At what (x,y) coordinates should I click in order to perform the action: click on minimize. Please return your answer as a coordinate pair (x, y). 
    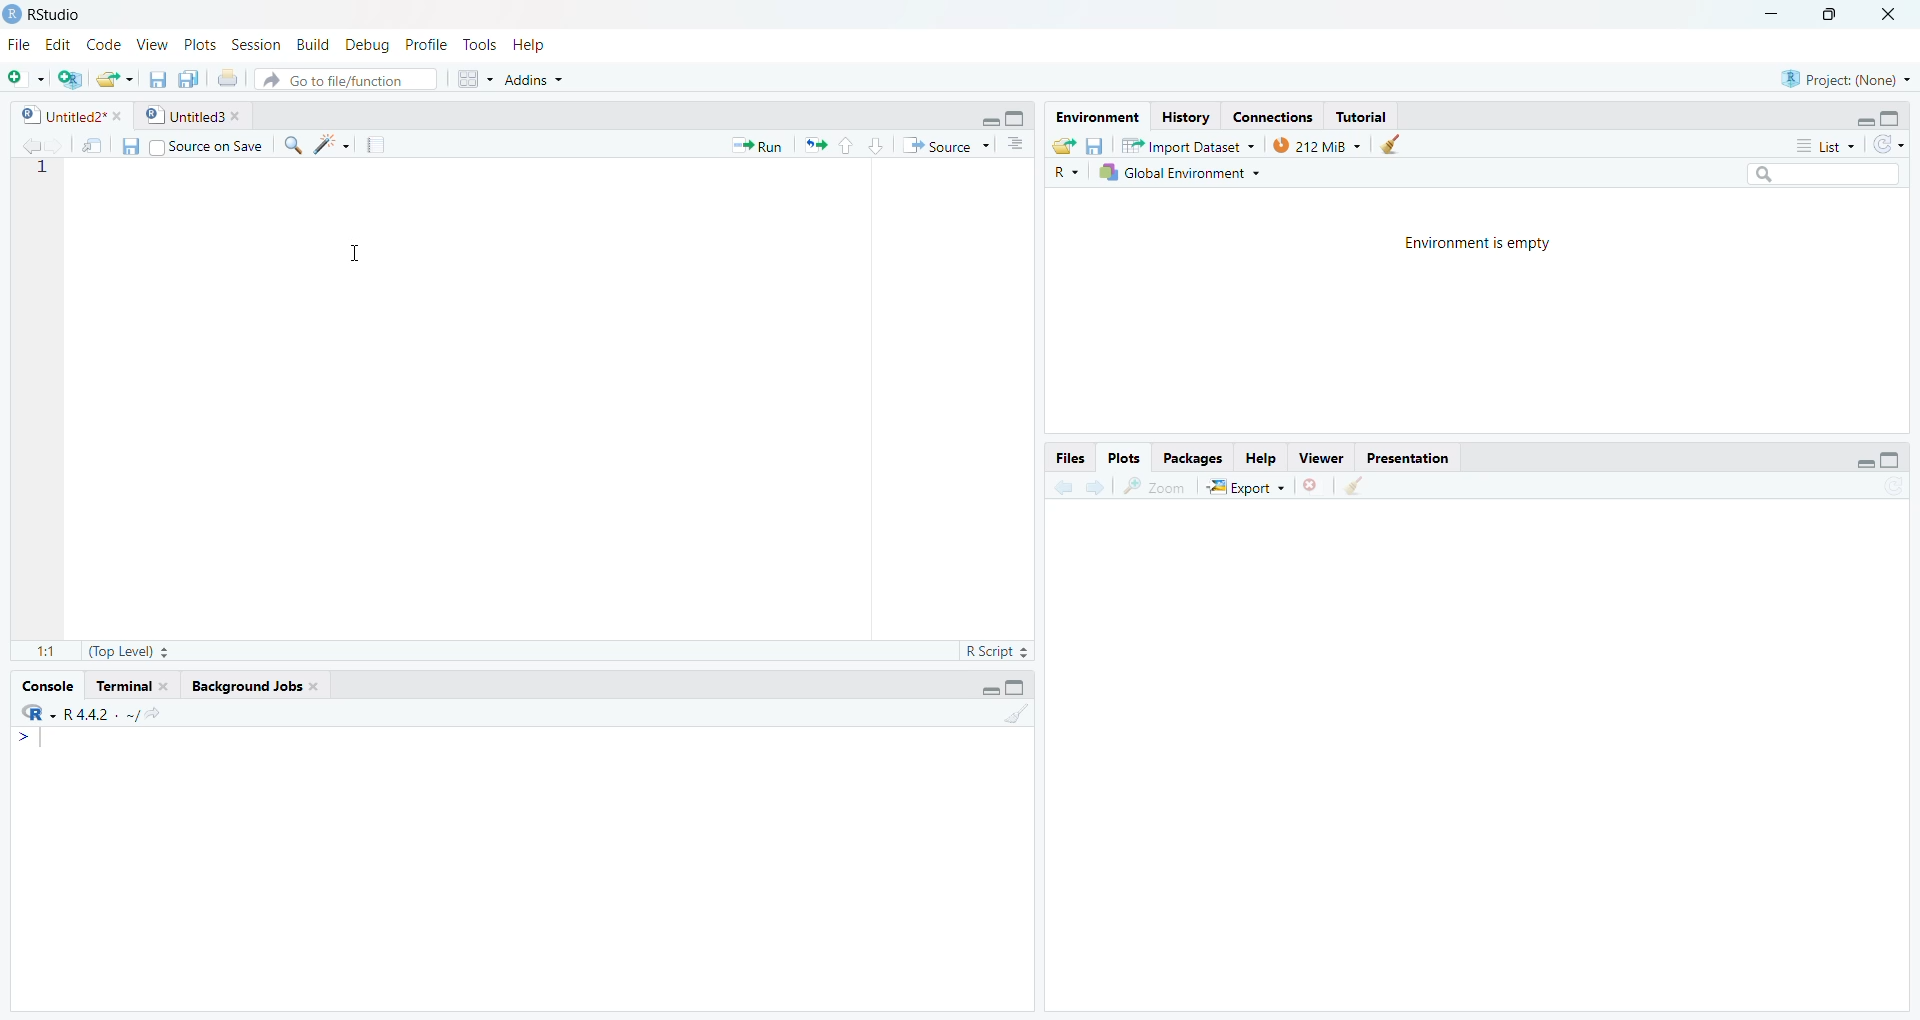
    Looking at the image, I should click on (980, 122).